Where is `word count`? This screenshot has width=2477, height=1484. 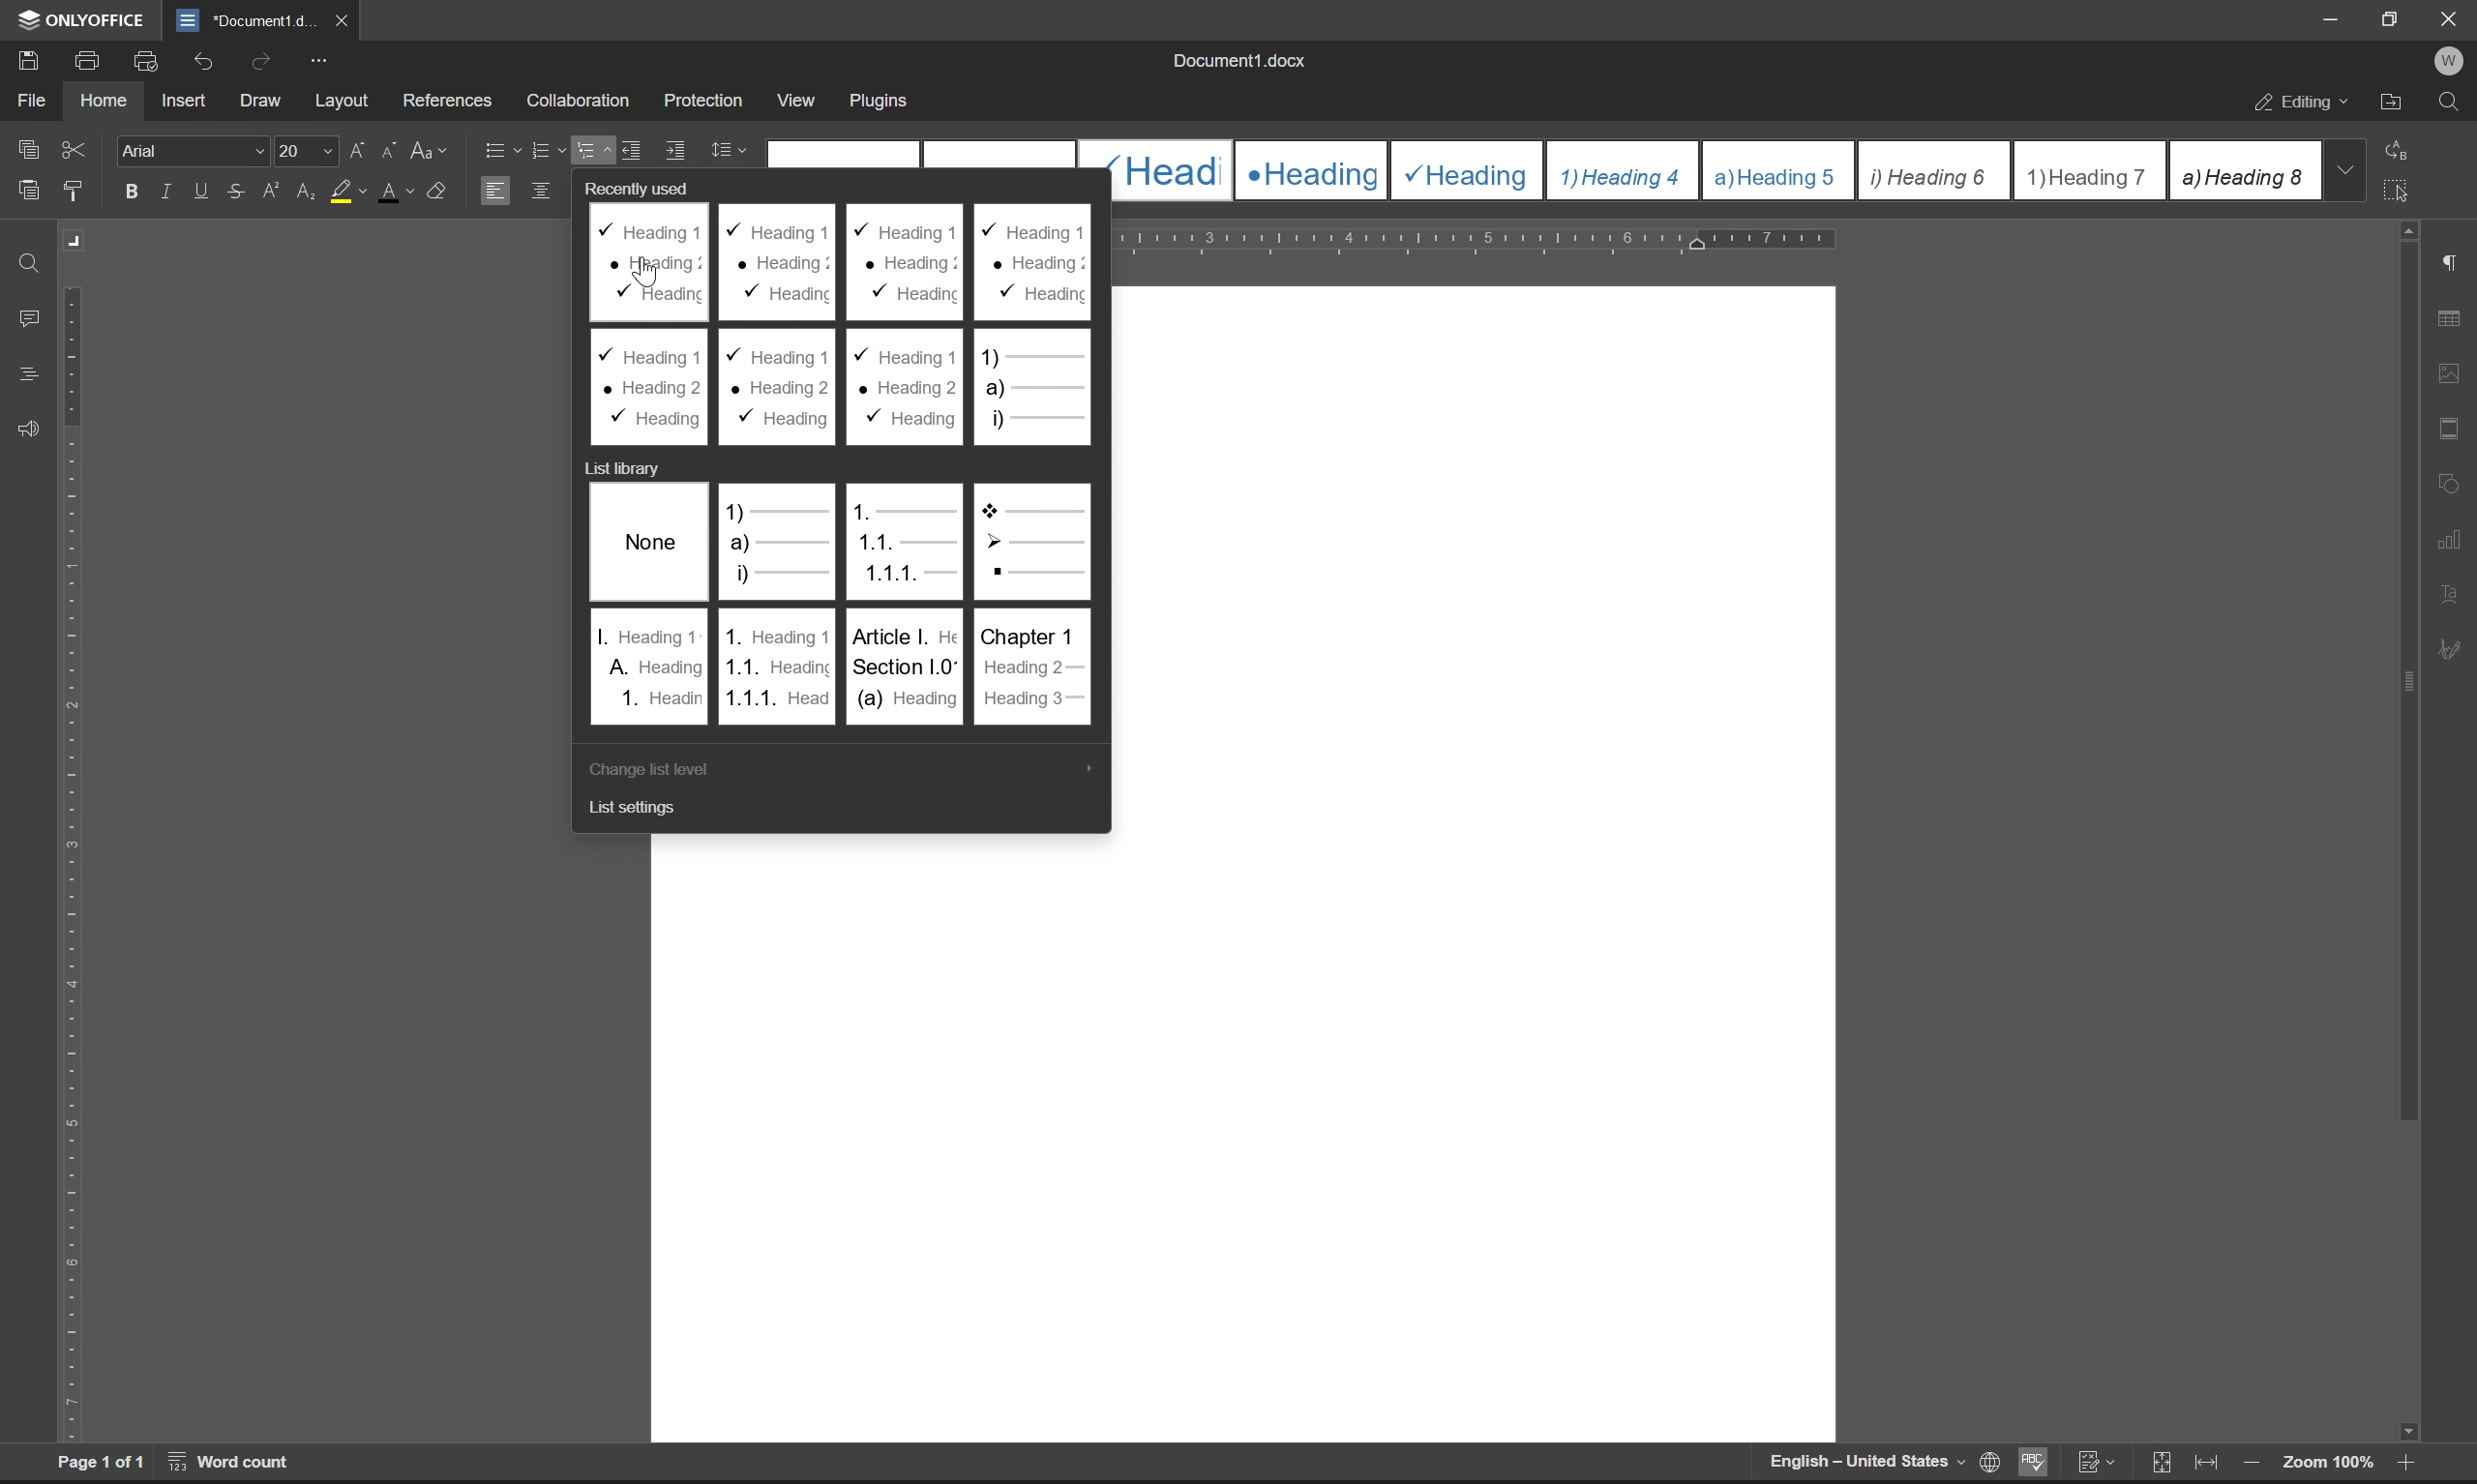 word count is located at coordinates (232, 1461).